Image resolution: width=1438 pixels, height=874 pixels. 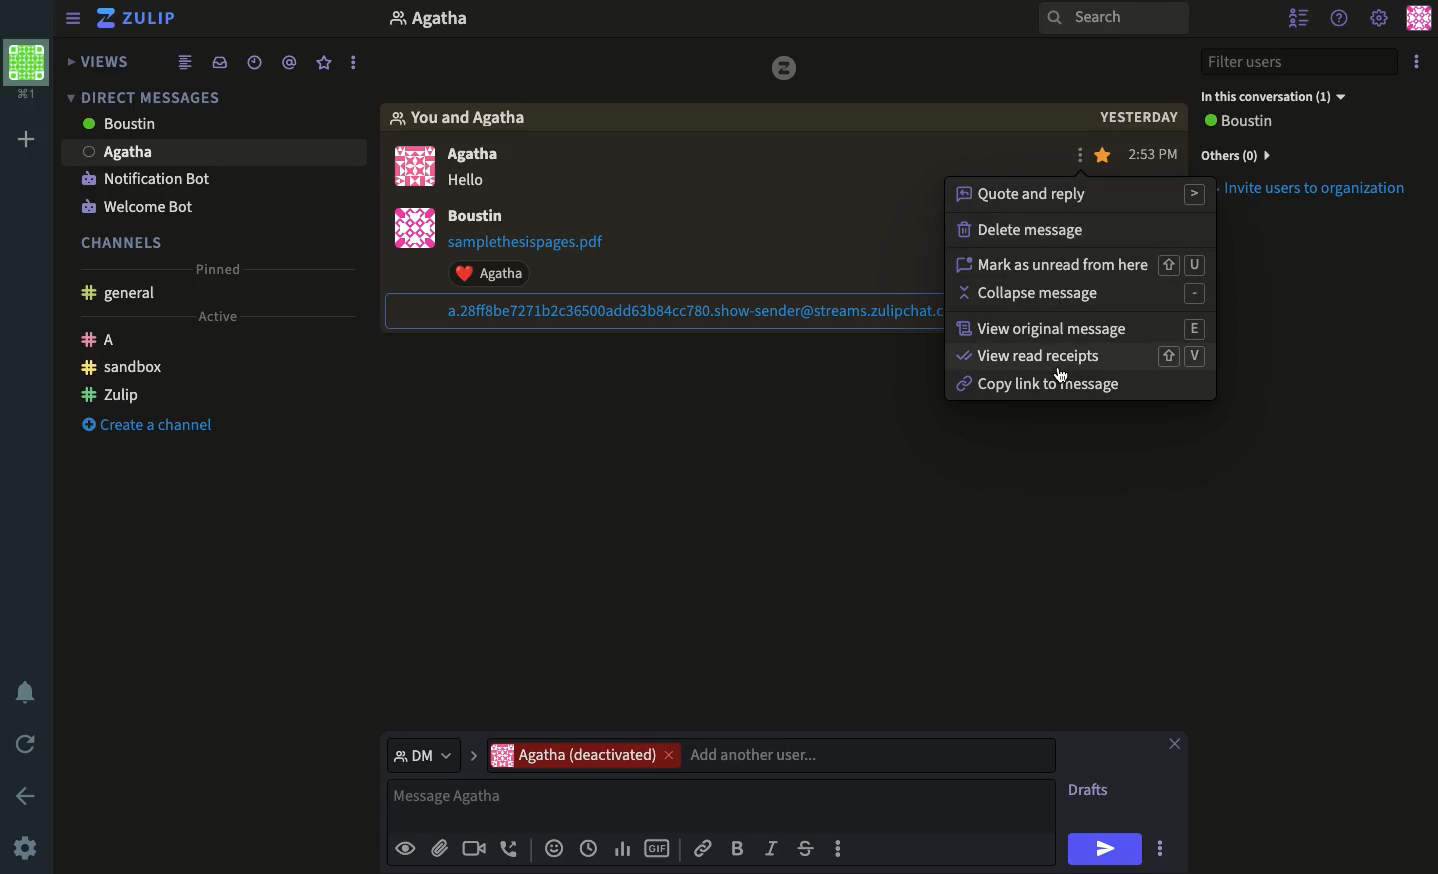 I want to click on Reaction, so click(x=552, y=850).